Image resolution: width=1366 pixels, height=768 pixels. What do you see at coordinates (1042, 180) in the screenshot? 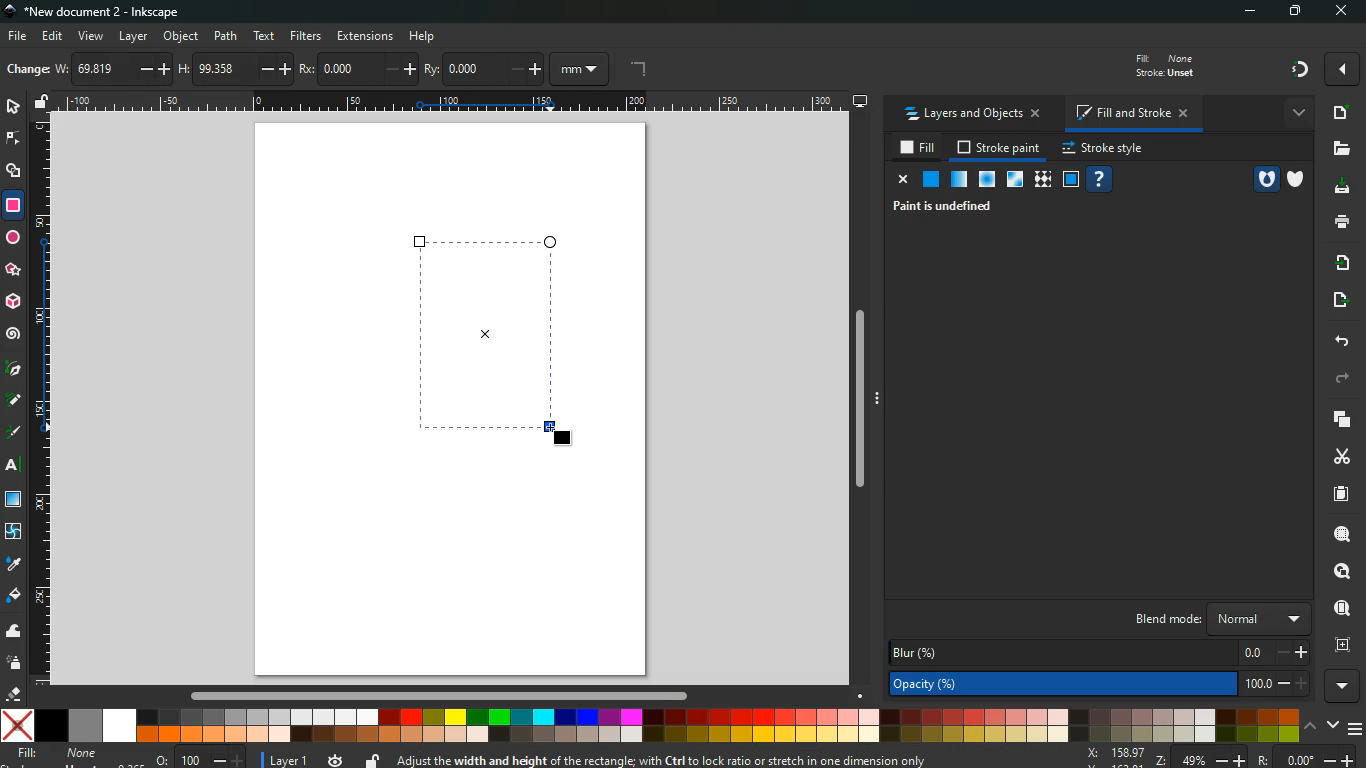
I see `texture` at bounding box center [1042, 180].